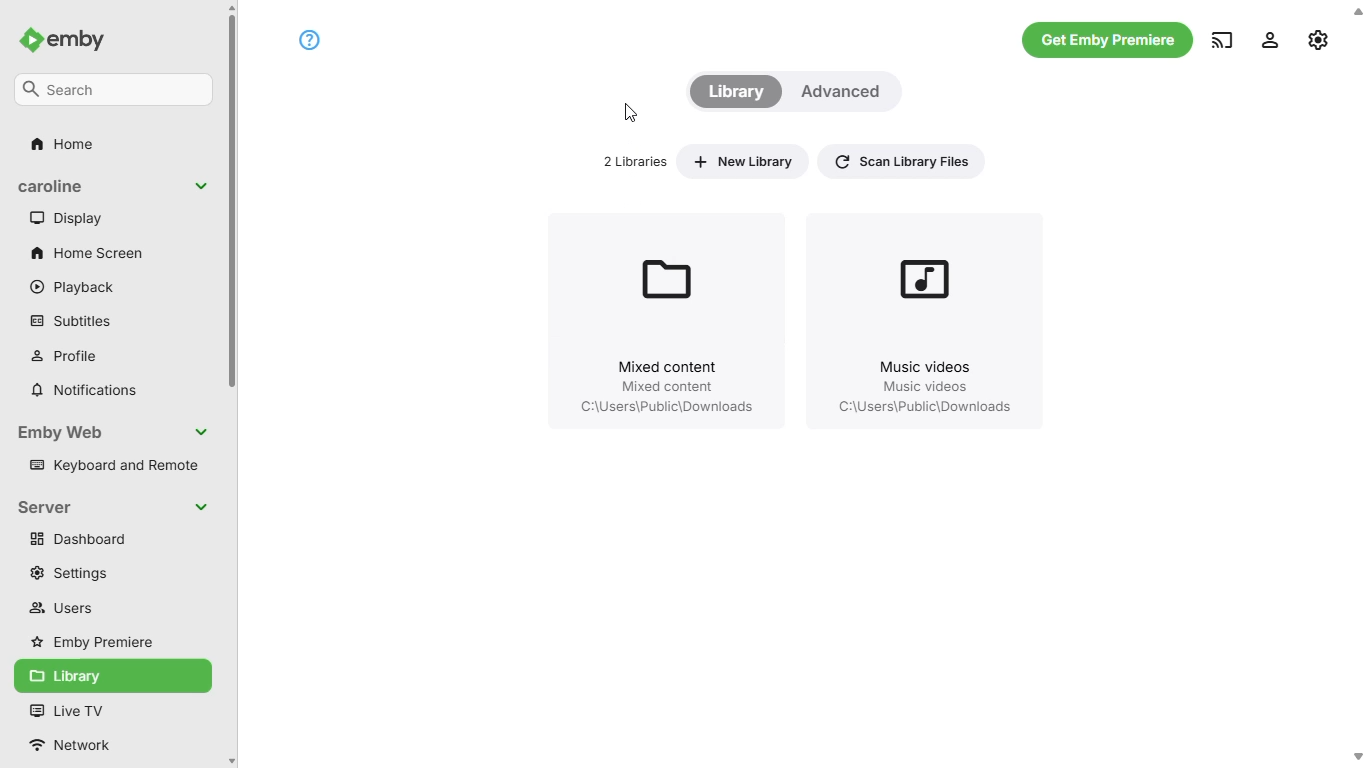 The height and width of the screenshot is (768, 1366). What do you see at coordinates (67, 218) in the screenshot?
I see `display` at bounding box center [67, 218].